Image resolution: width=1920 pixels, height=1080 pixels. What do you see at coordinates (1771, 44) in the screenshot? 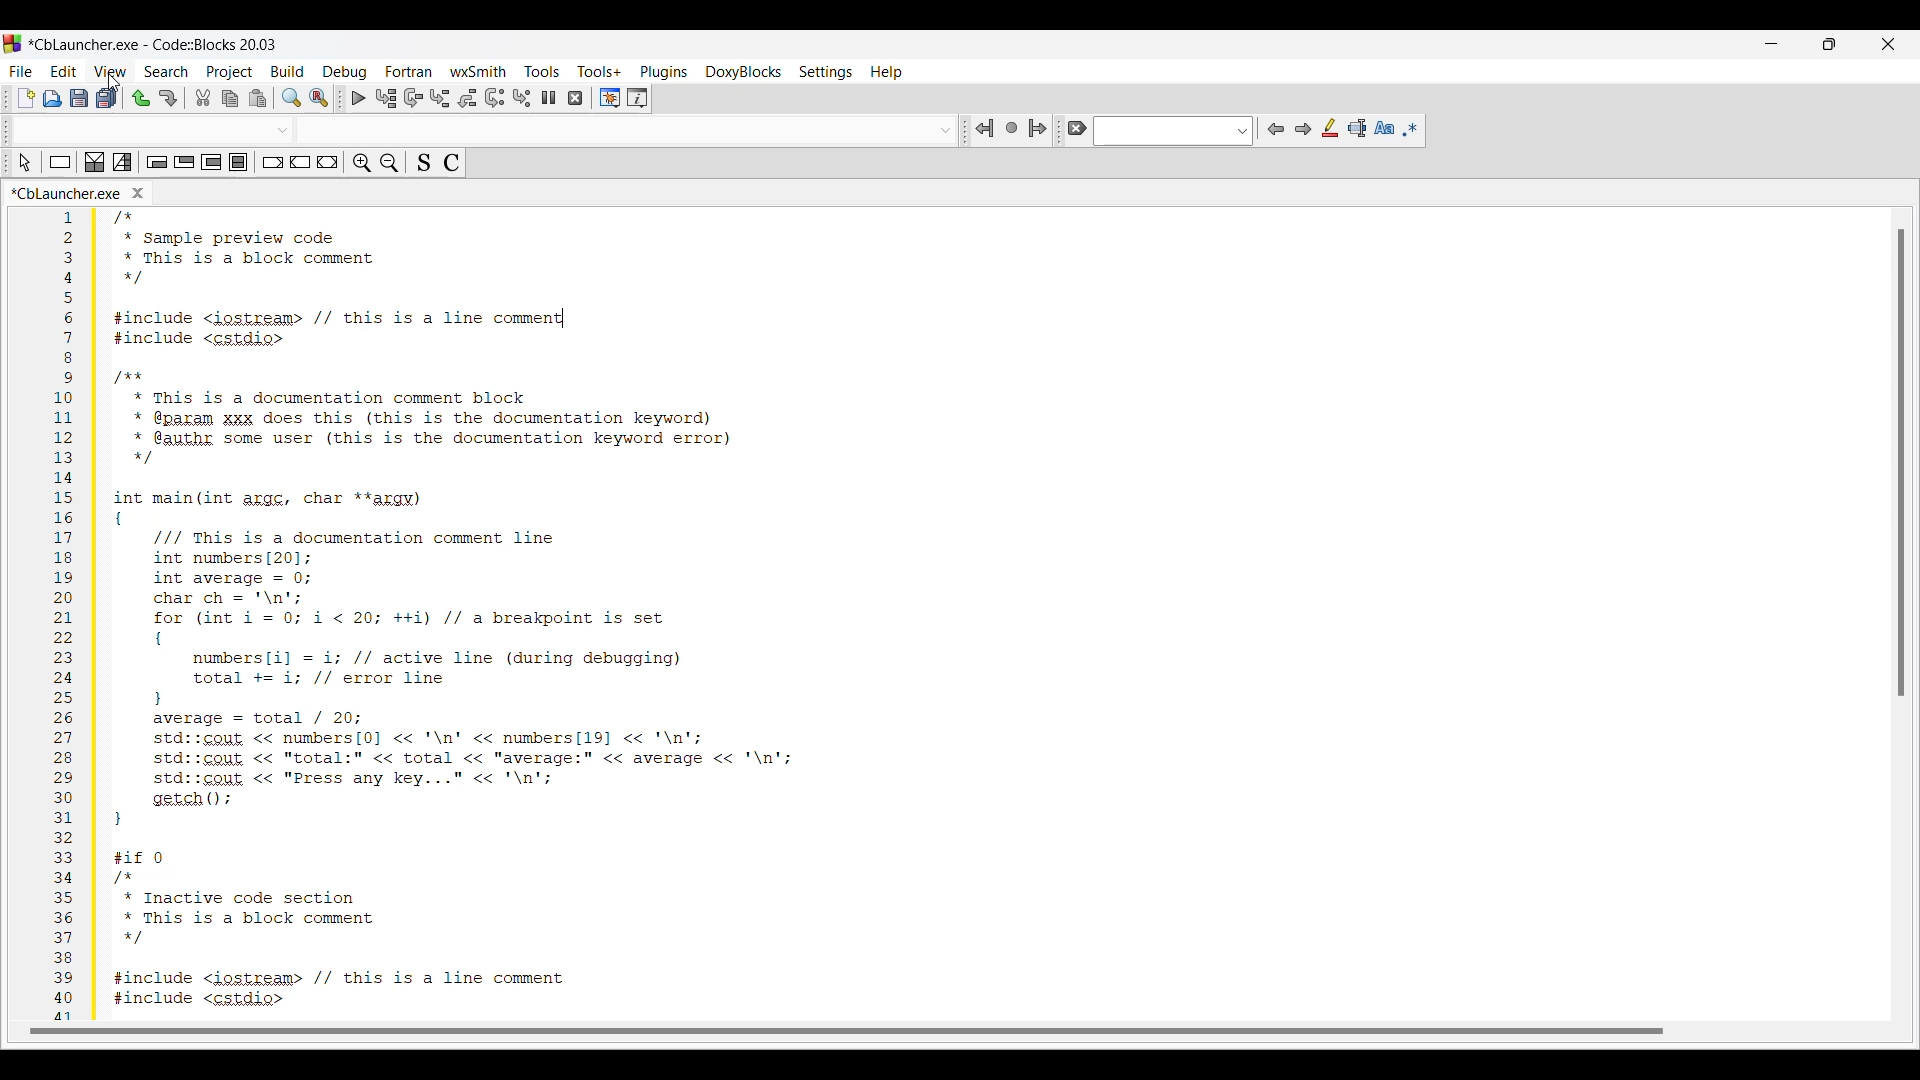
I see `Minimize` at bounding box center [1771, 44].